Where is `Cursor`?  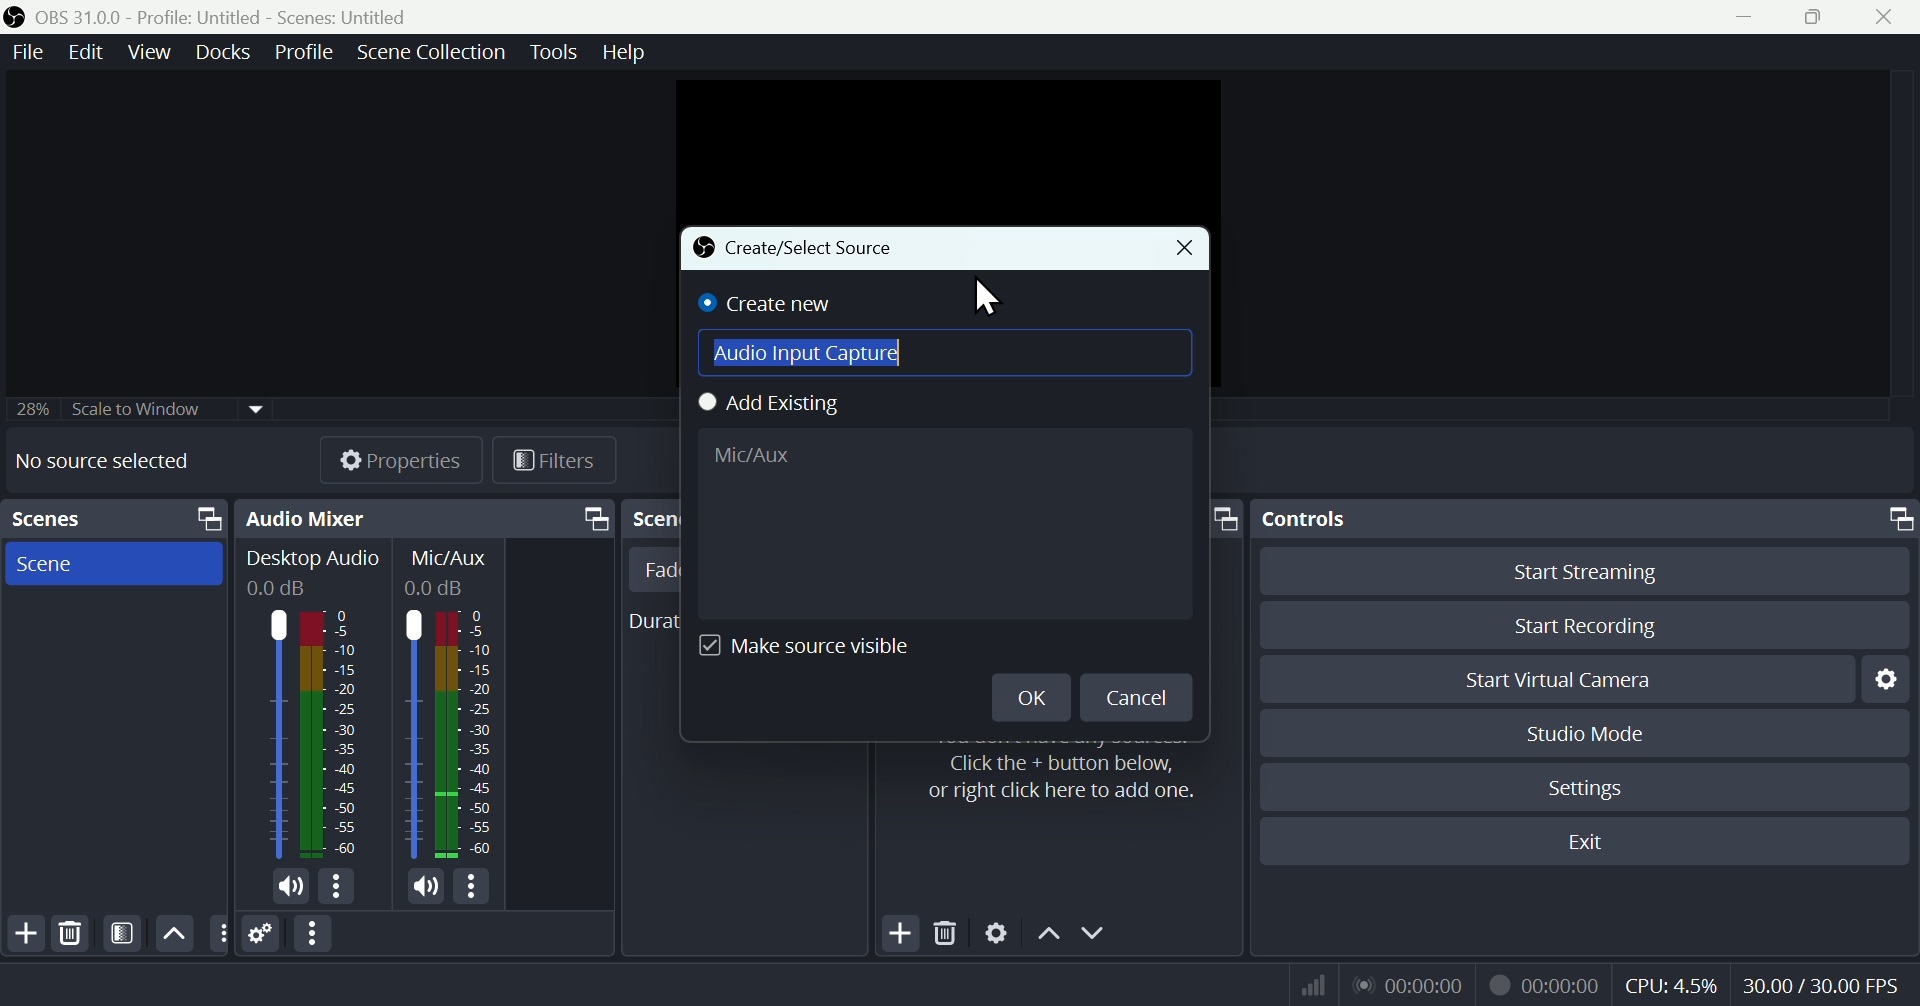 Cursor is located at coordinates (987, 300).